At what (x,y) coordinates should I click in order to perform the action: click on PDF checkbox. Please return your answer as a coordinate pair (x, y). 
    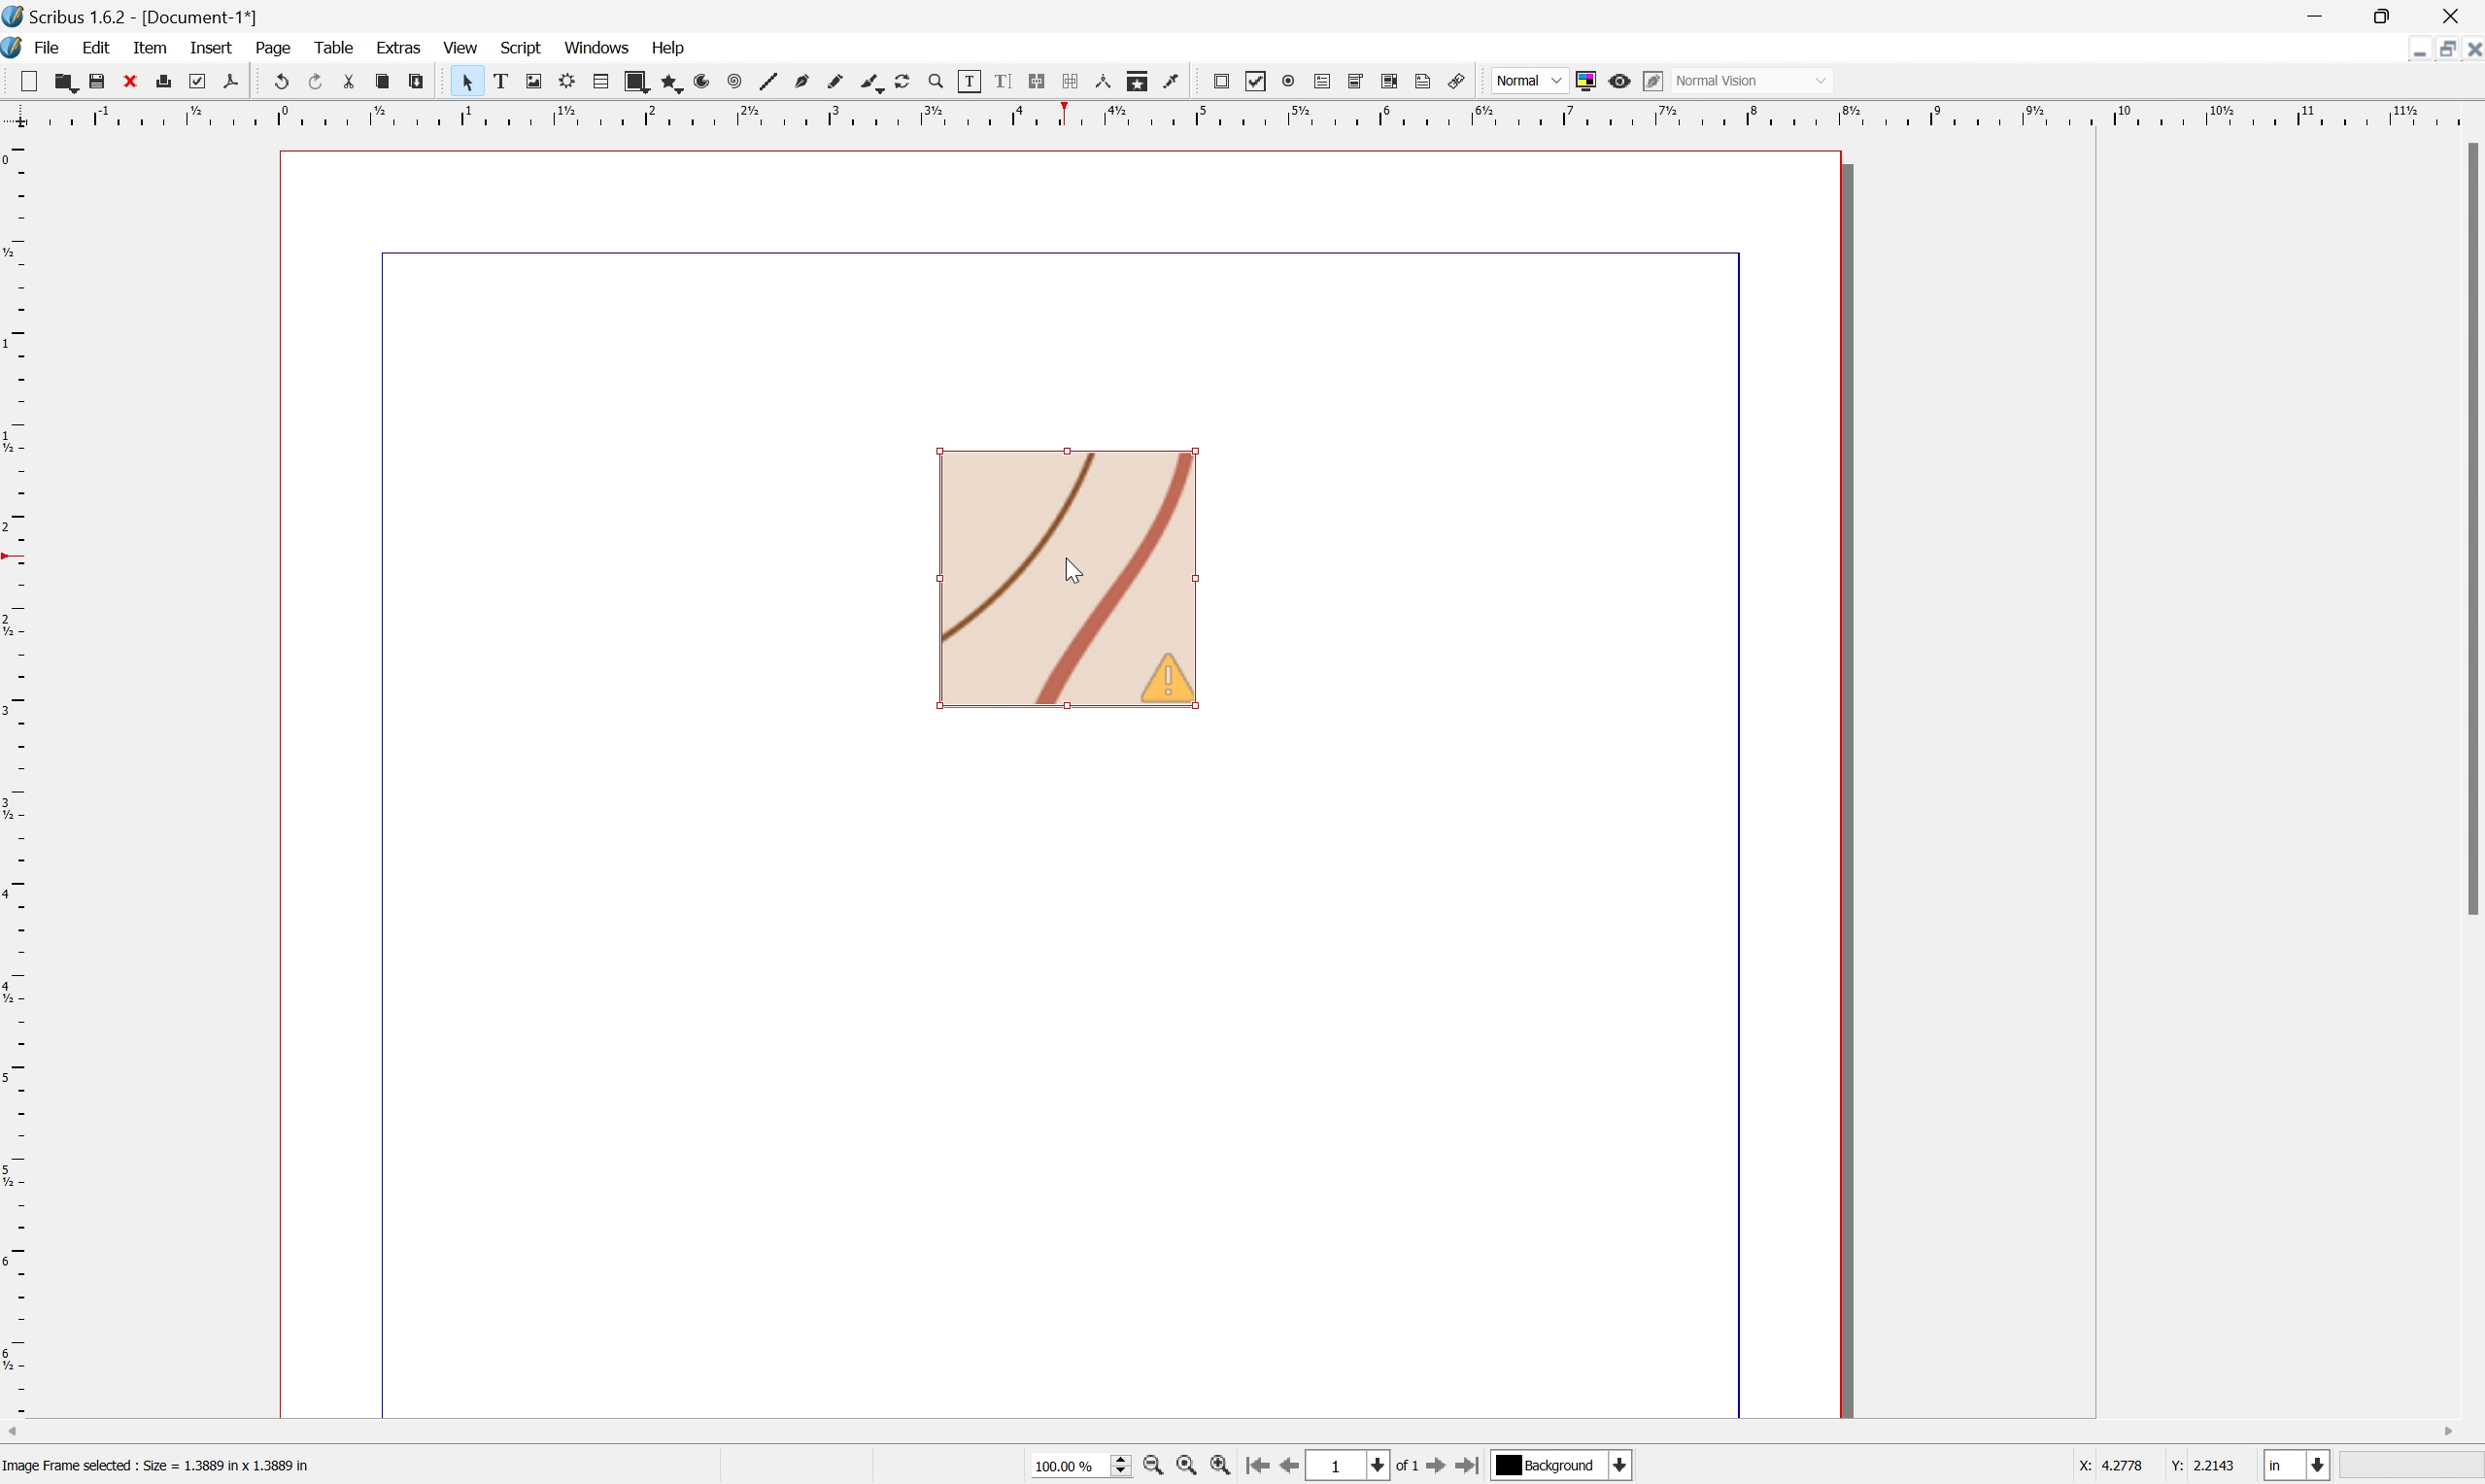
    Looking at the image, I should click on (1258, 83).